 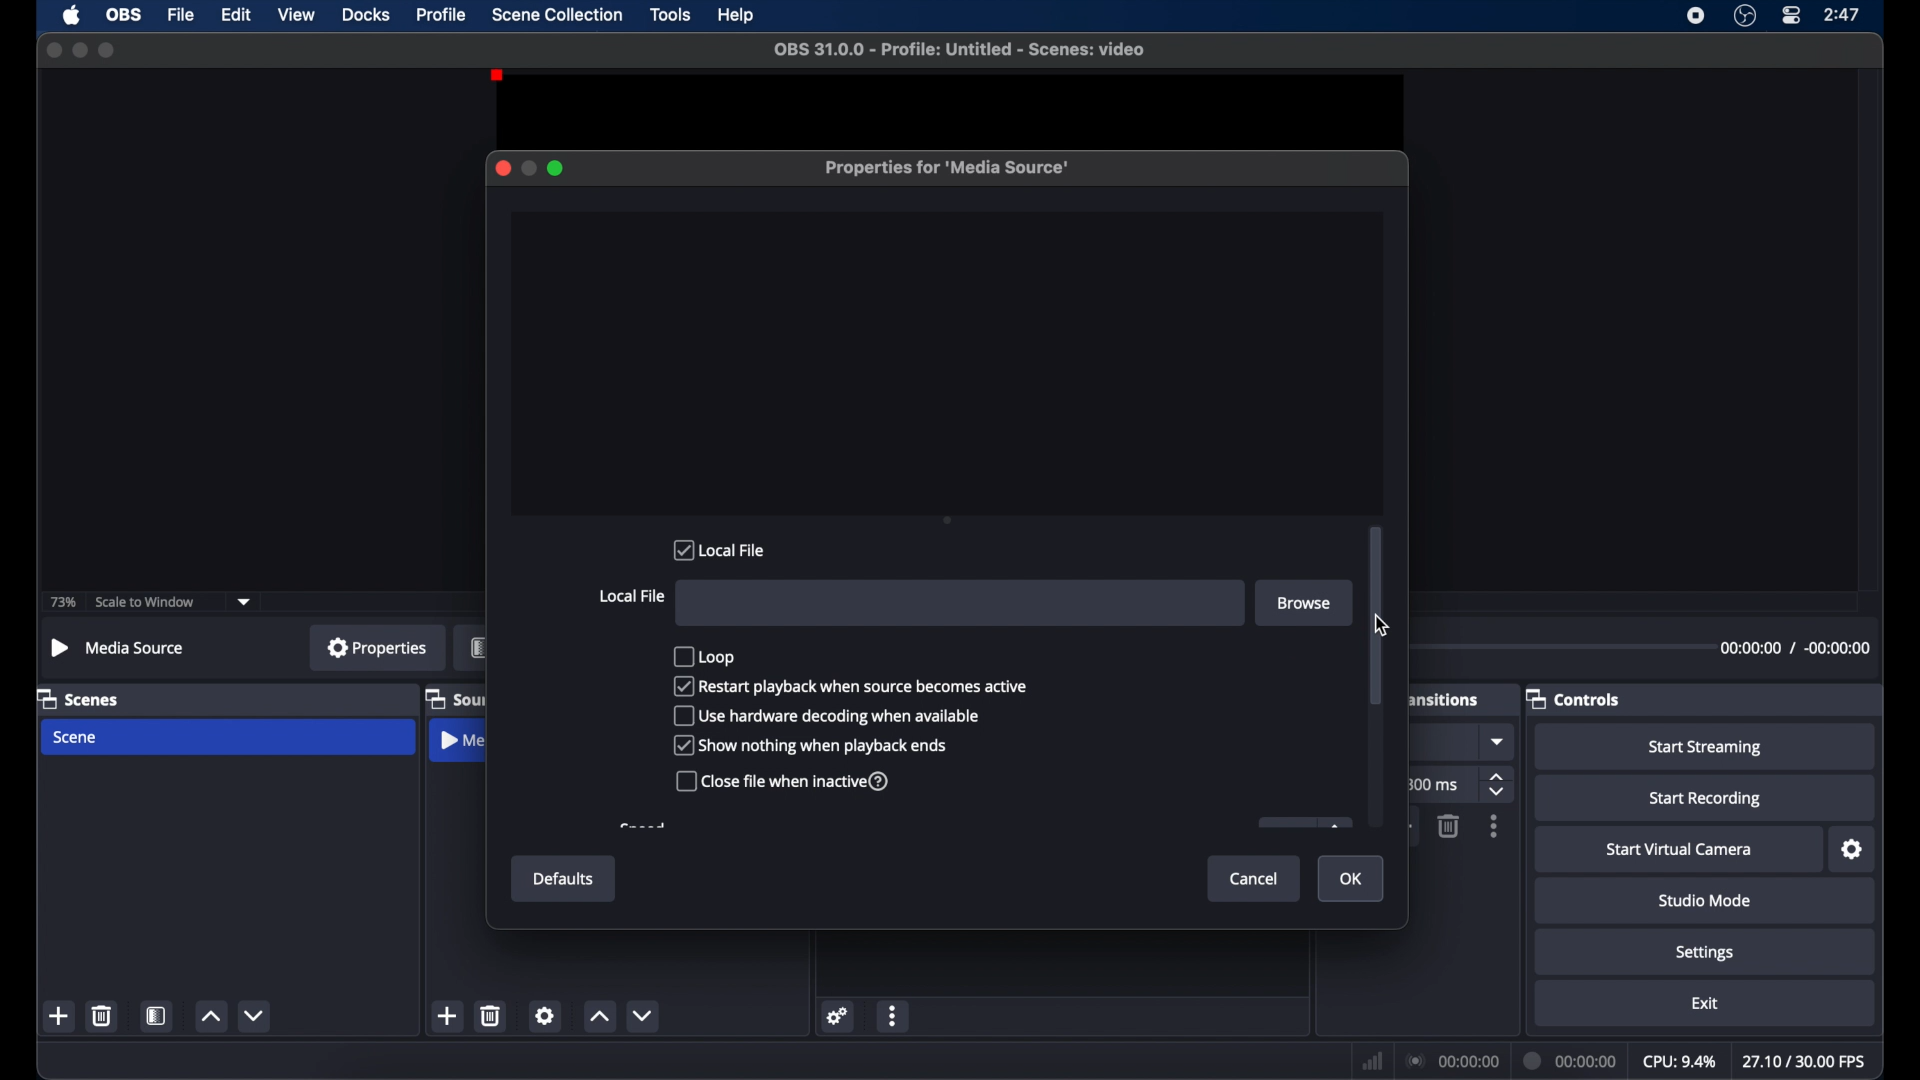 I want to click on properties for media source, so click(x=950, y=168).